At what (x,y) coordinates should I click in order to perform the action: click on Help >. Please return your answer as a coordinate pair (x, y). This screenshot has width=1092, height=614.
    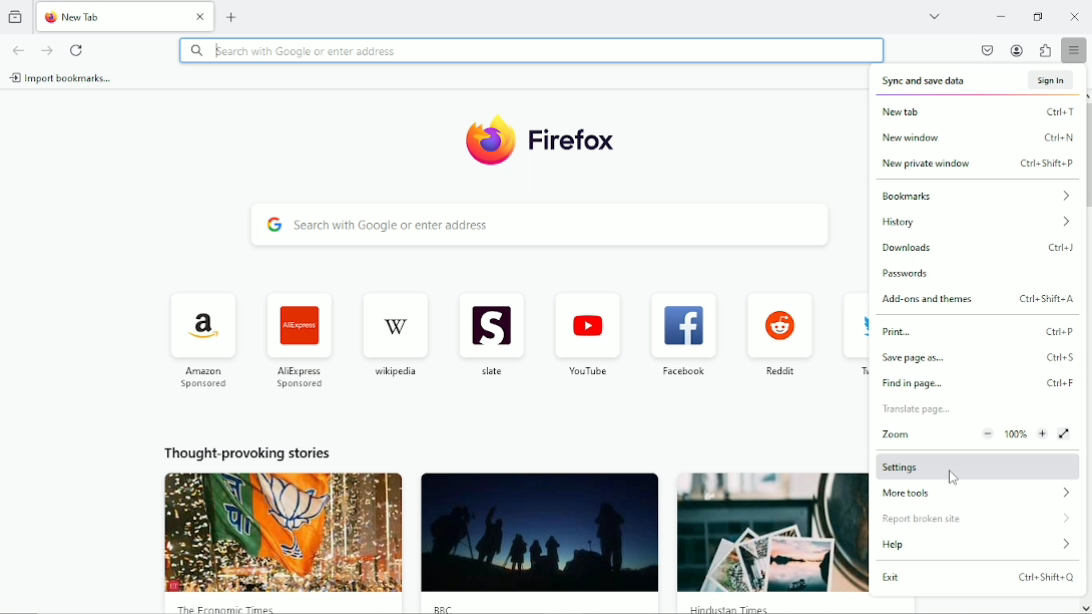
    Looking at the image, I should click on (975, 545).